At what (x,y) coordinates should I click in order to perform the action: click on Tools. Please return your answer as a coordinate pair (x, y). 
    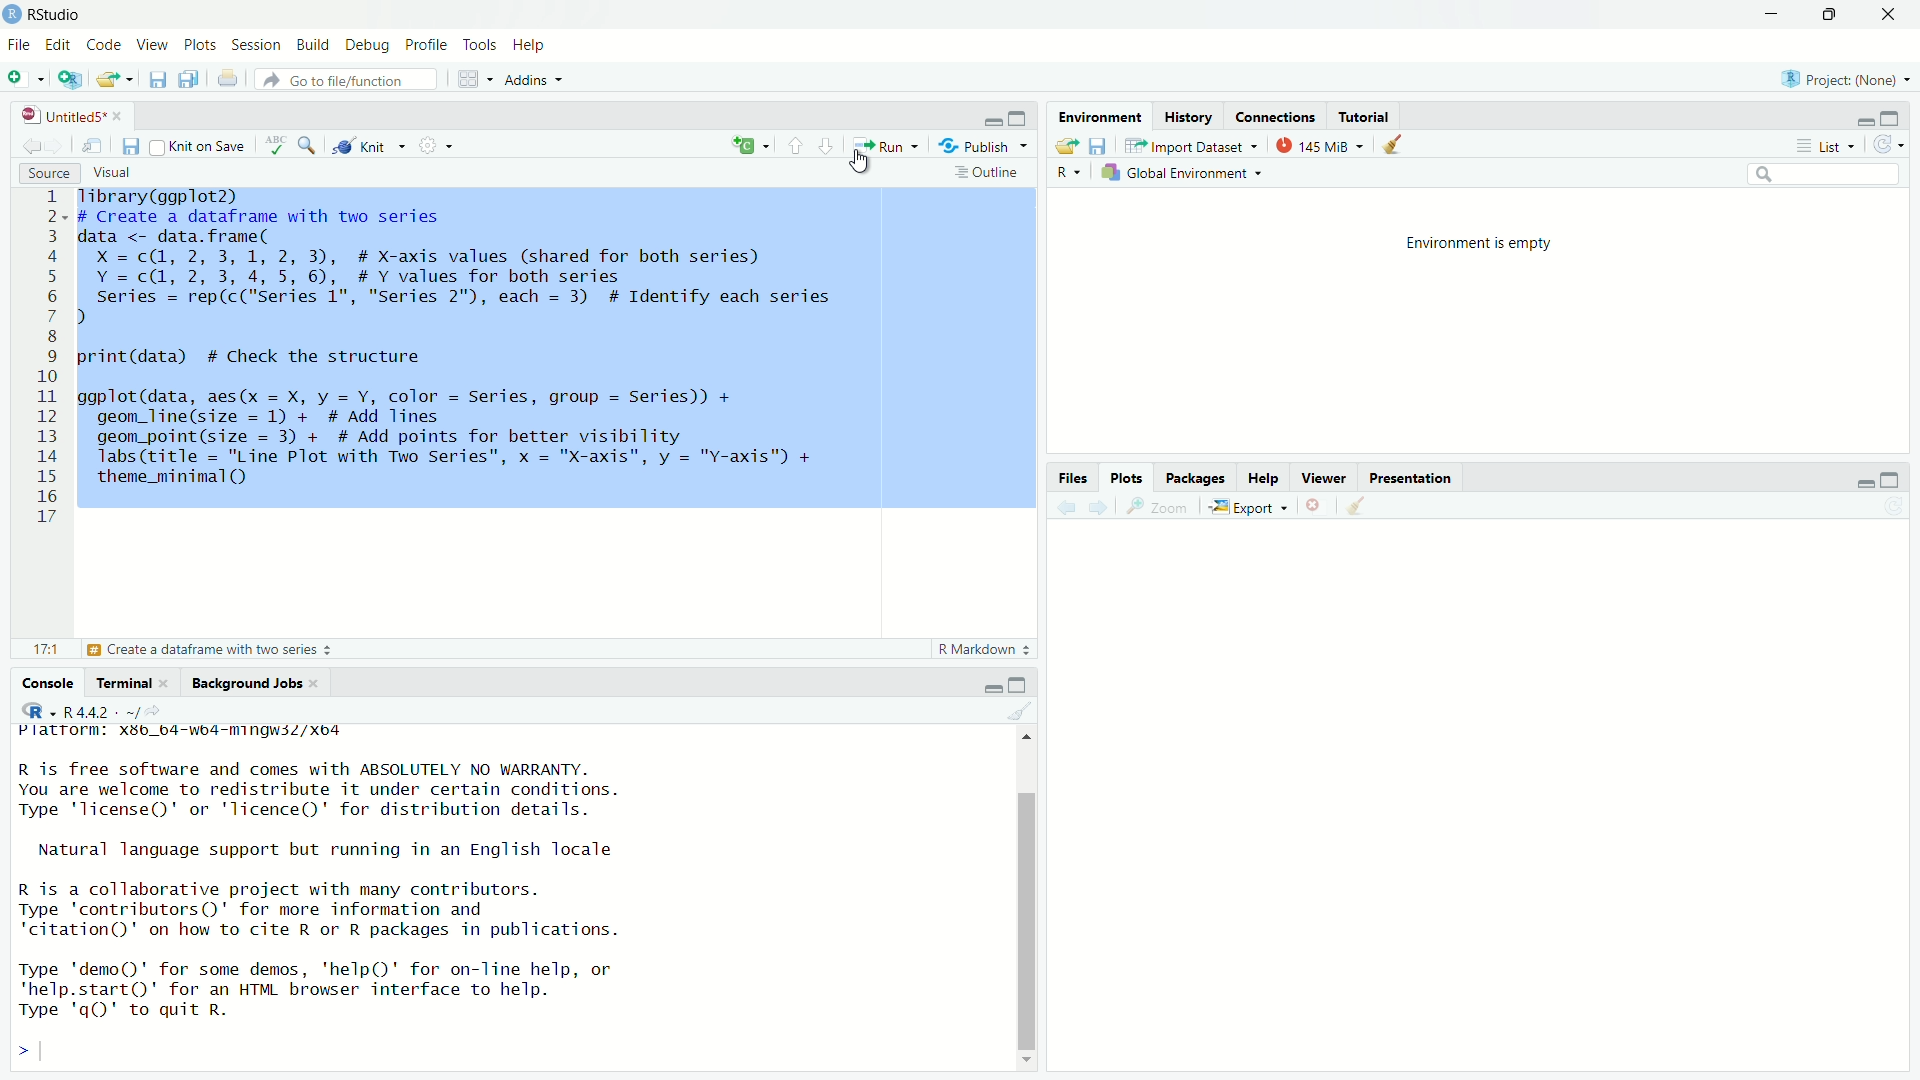
    Looking at the image, I should click on (484, 48).